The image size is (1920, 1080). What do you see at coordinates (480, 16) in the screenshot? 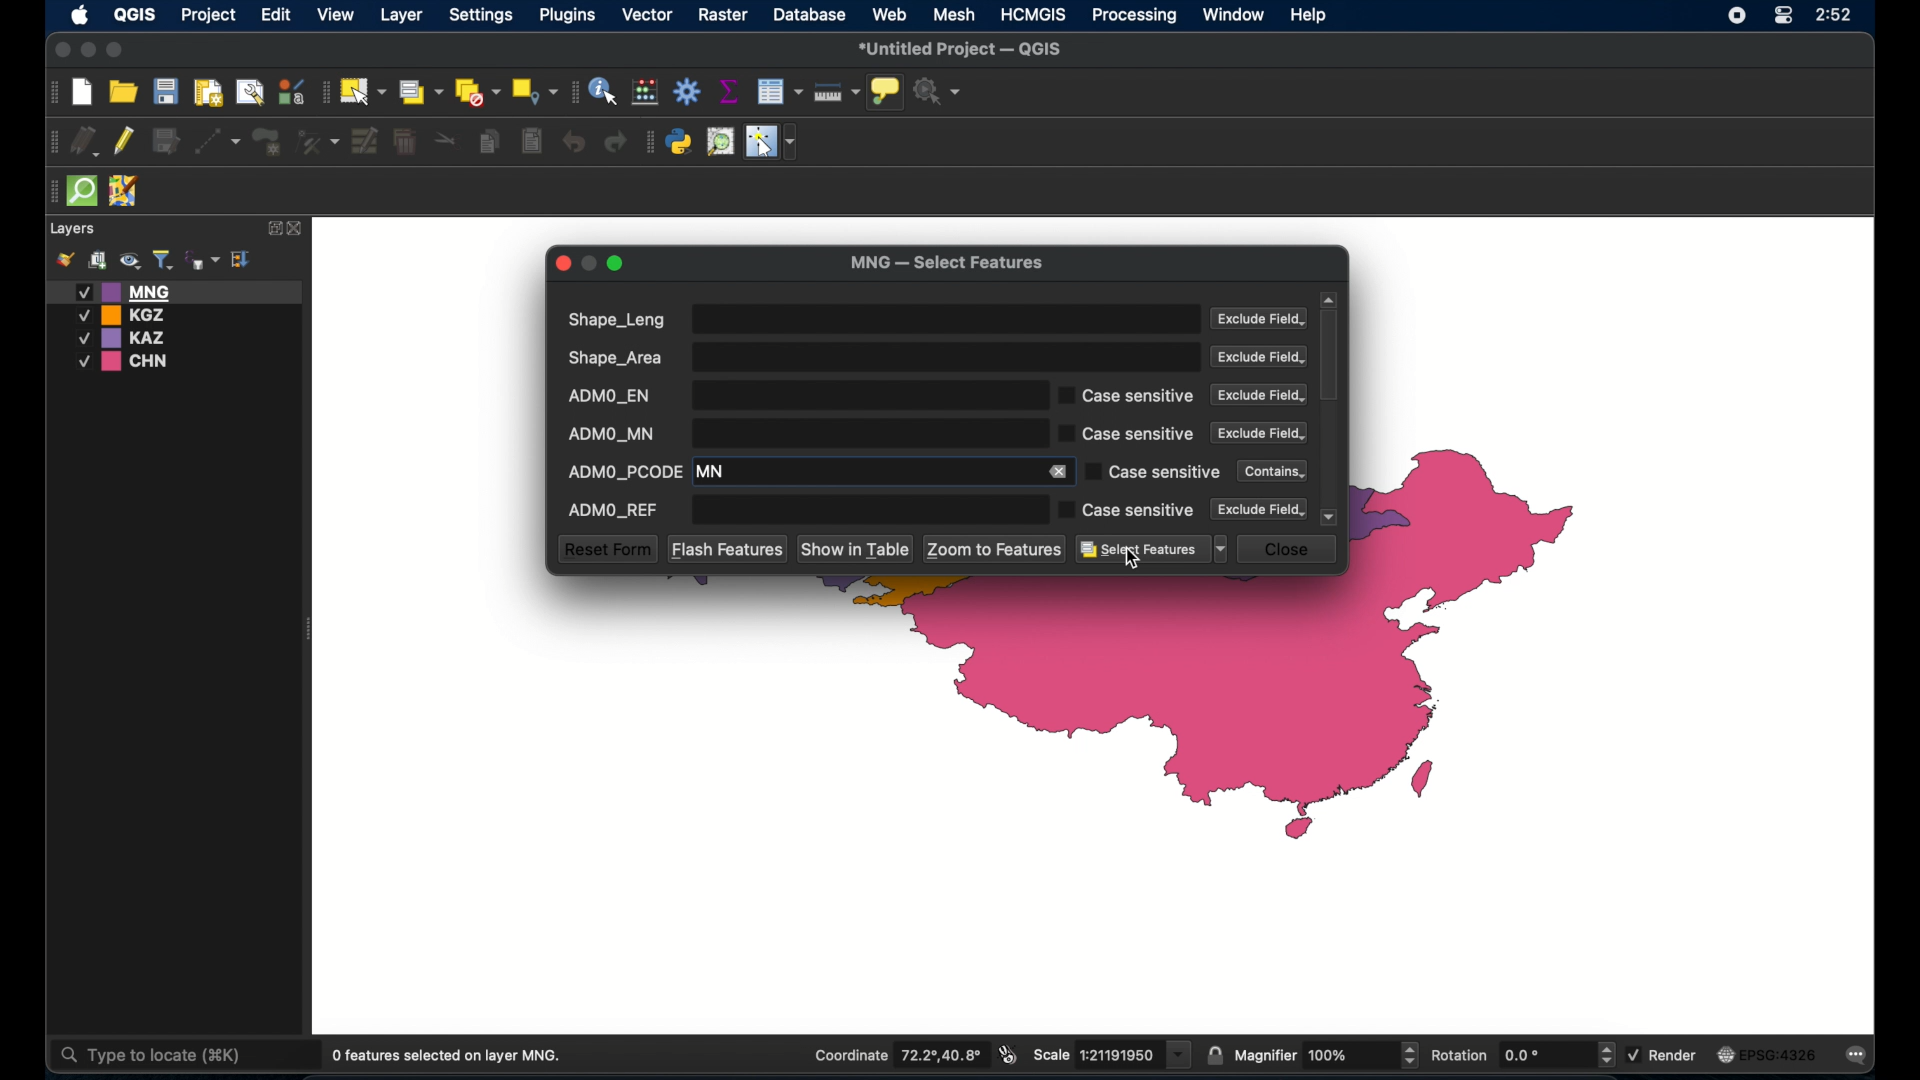
I see `settings` at bounding box center [480, 16].